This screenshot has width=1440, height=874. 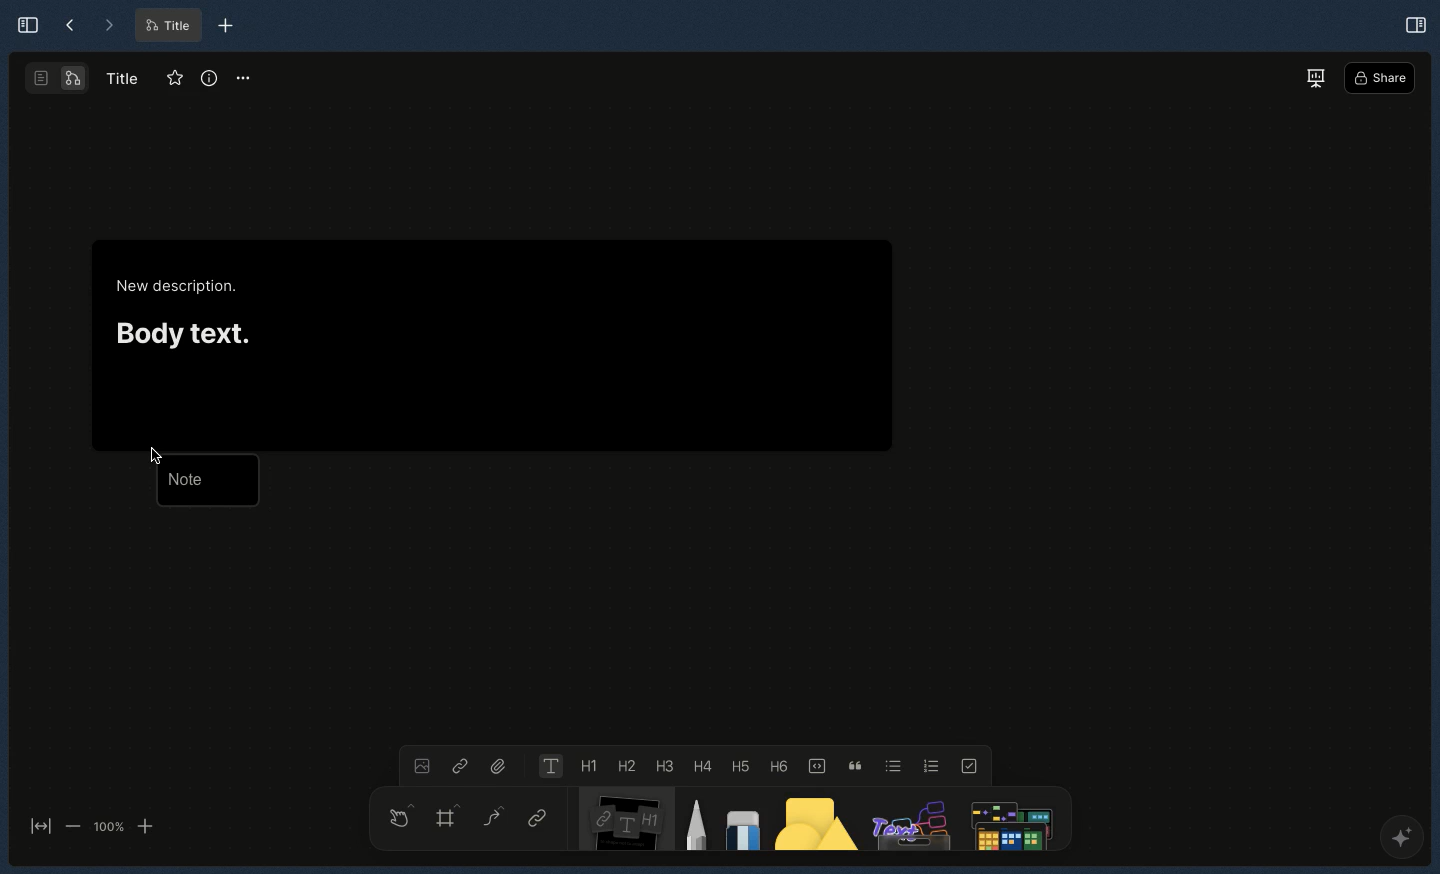 What do you see at coordinates (500, 764) in the screenshot?
I see `File` at bounding box center [500, 764].